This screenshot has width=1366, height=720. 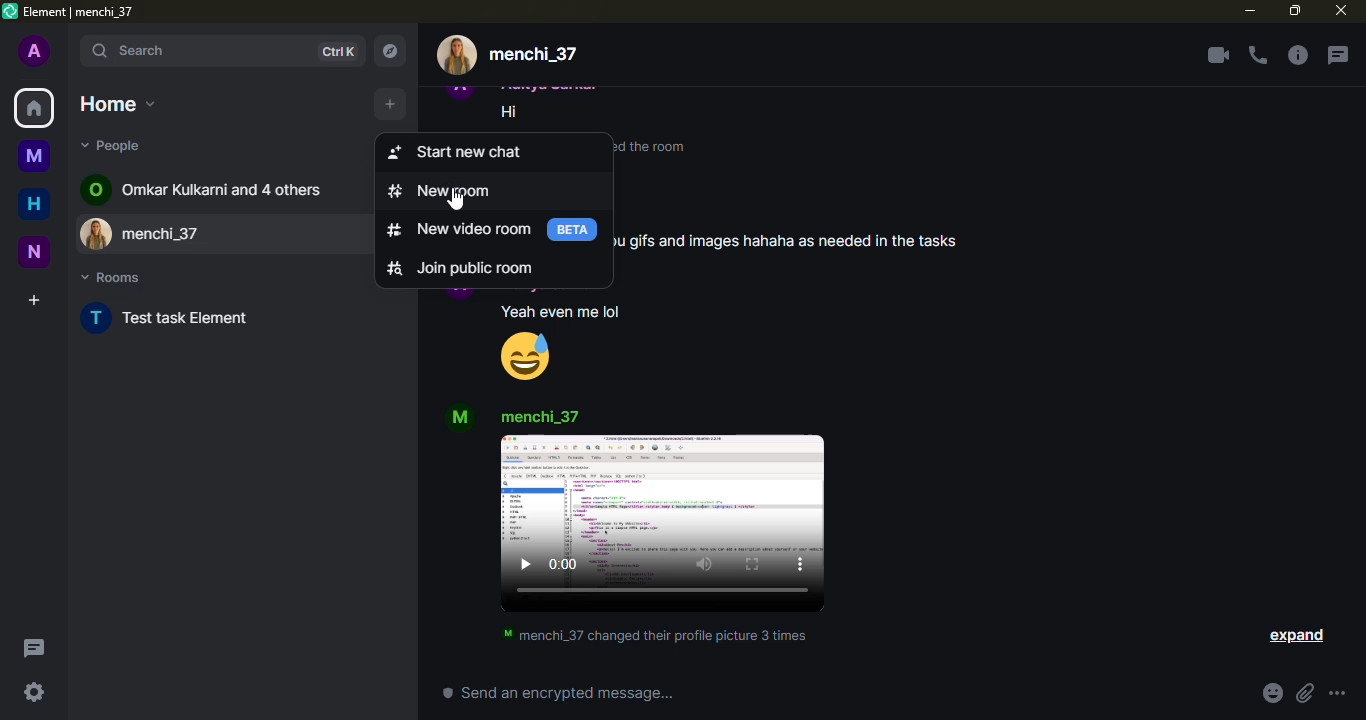 I want to click on join public room, so click(x=494, y=267).